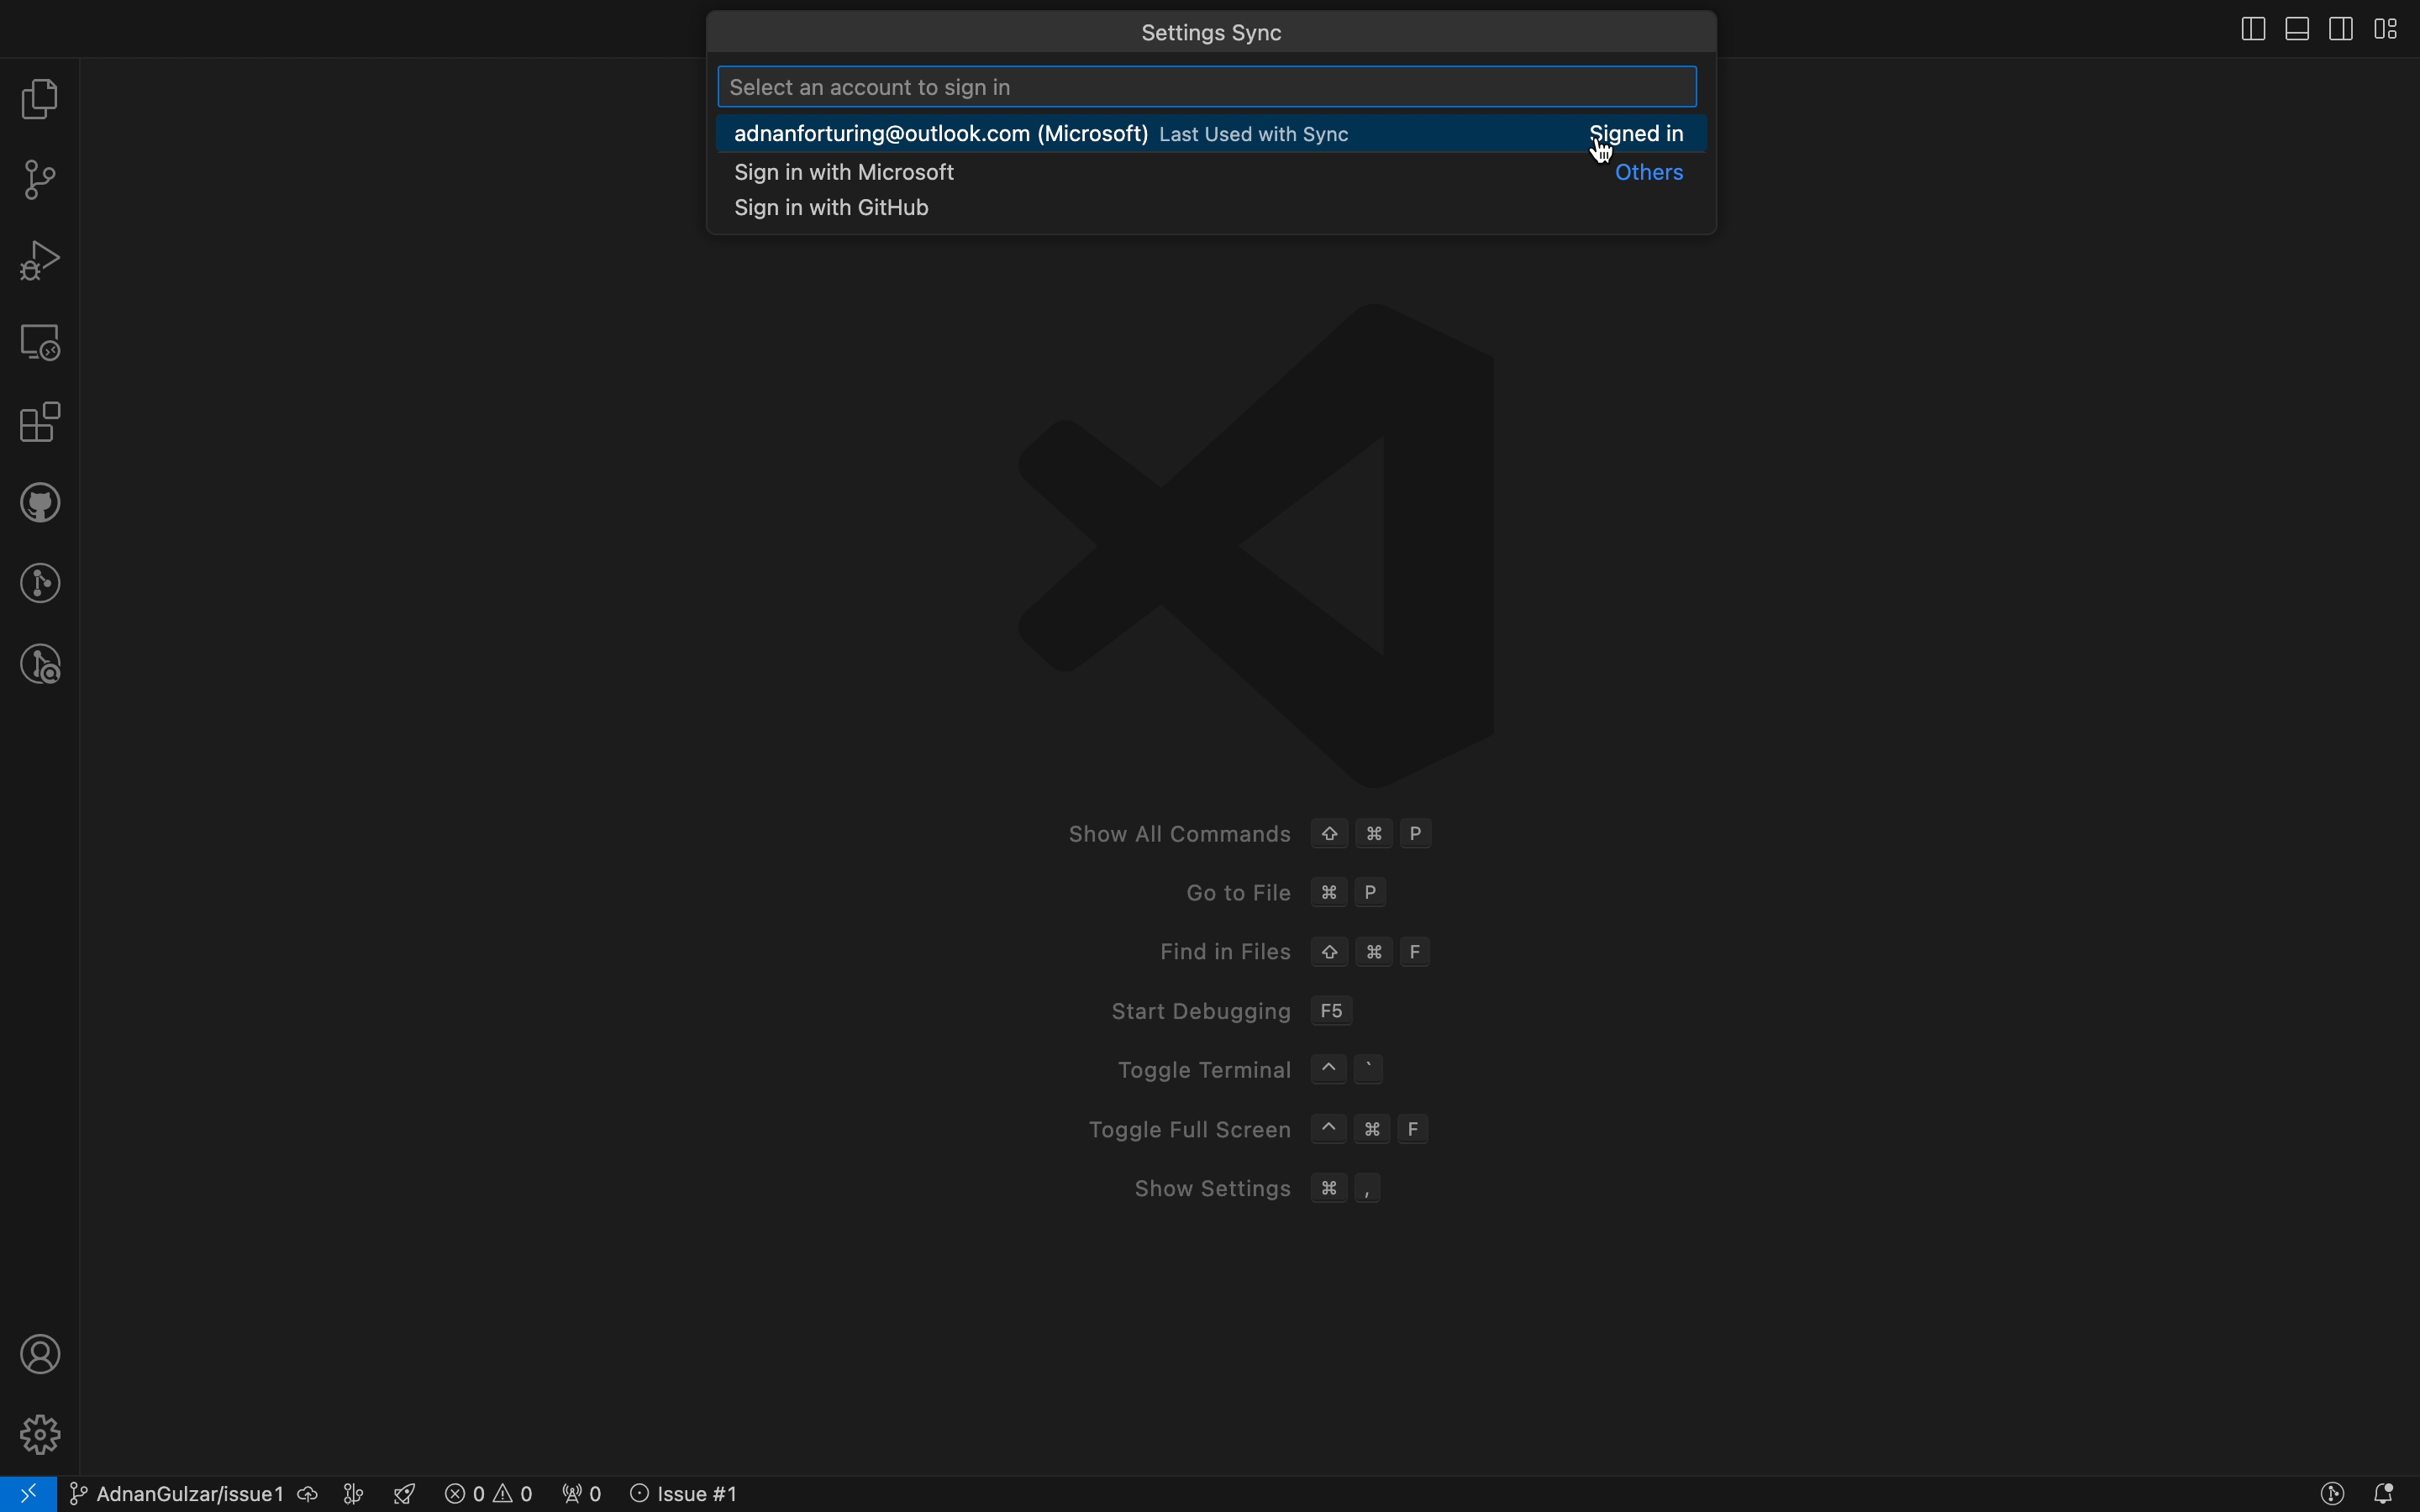 The height and width of the screenshot is (1512, 2420). I want to click on connected account, so click(1208, 131).